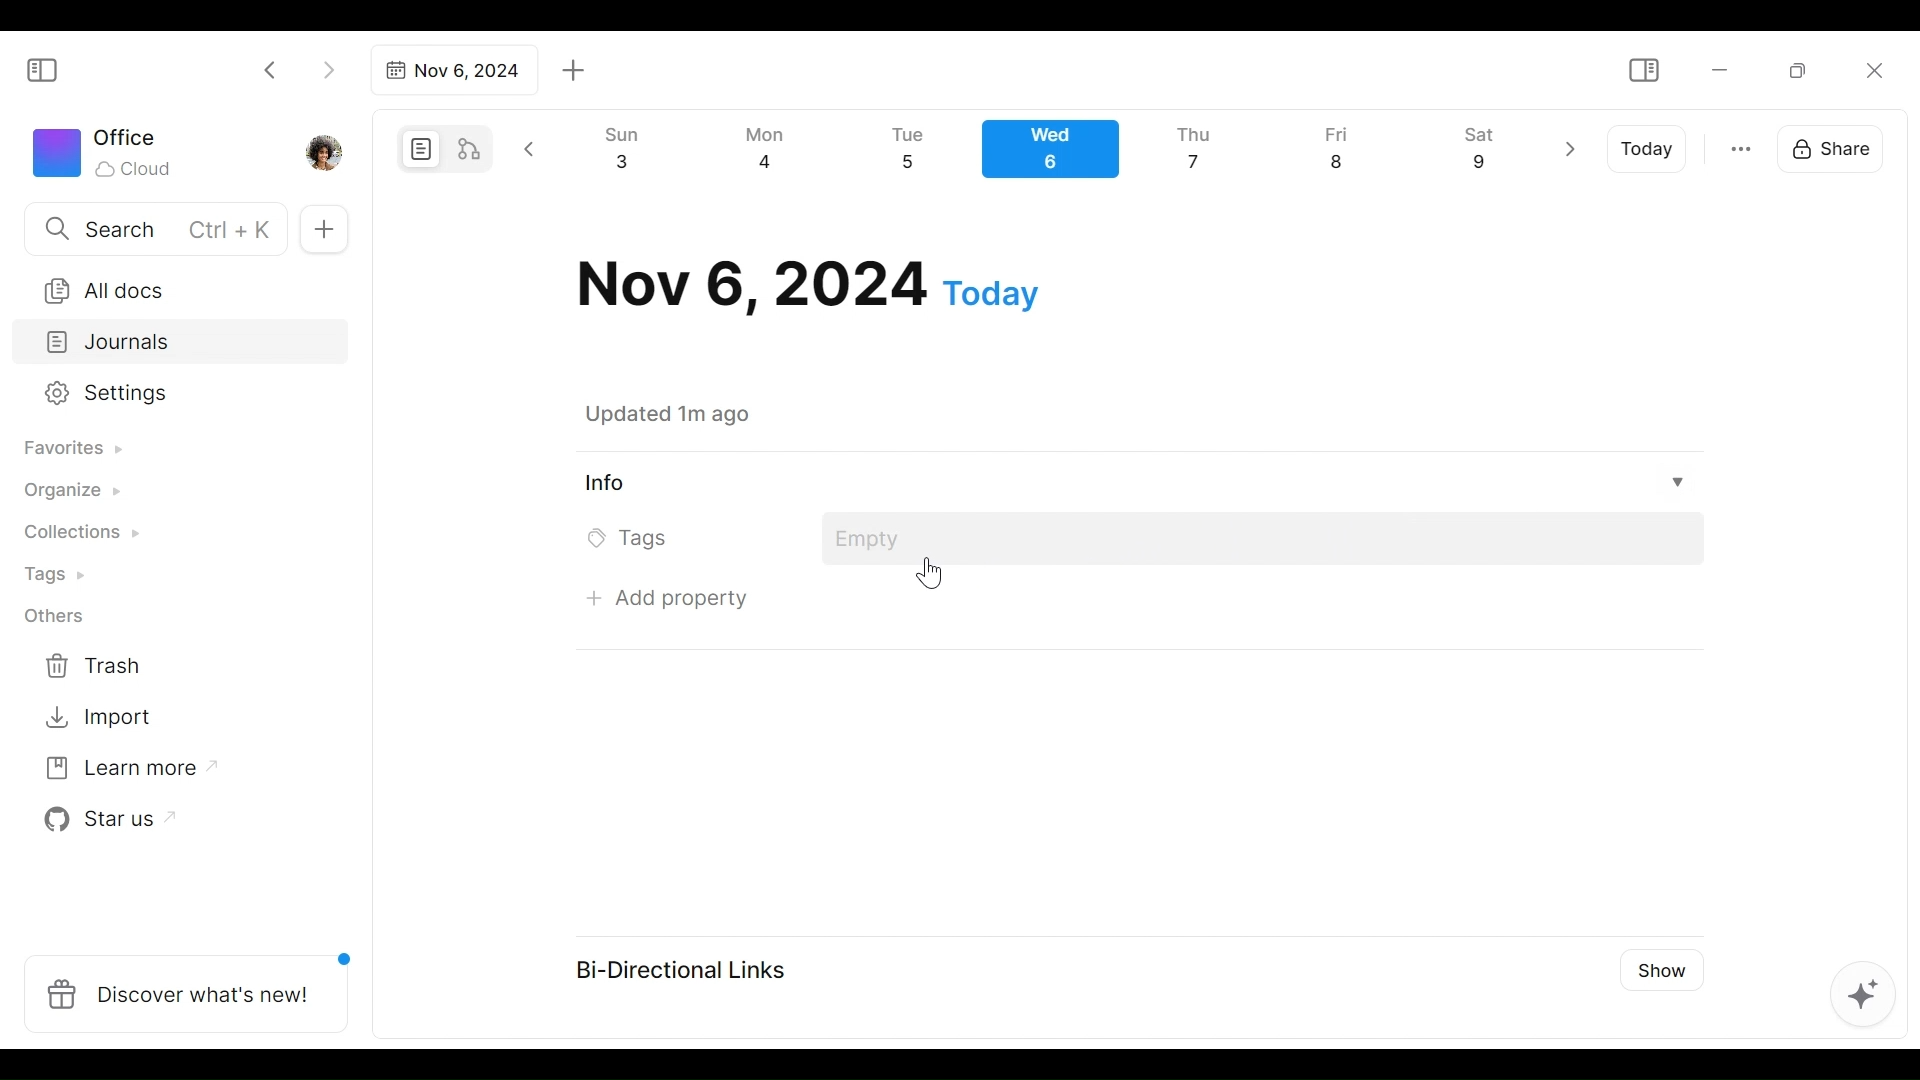  I want to click on Click to go back, so click(271, 68).